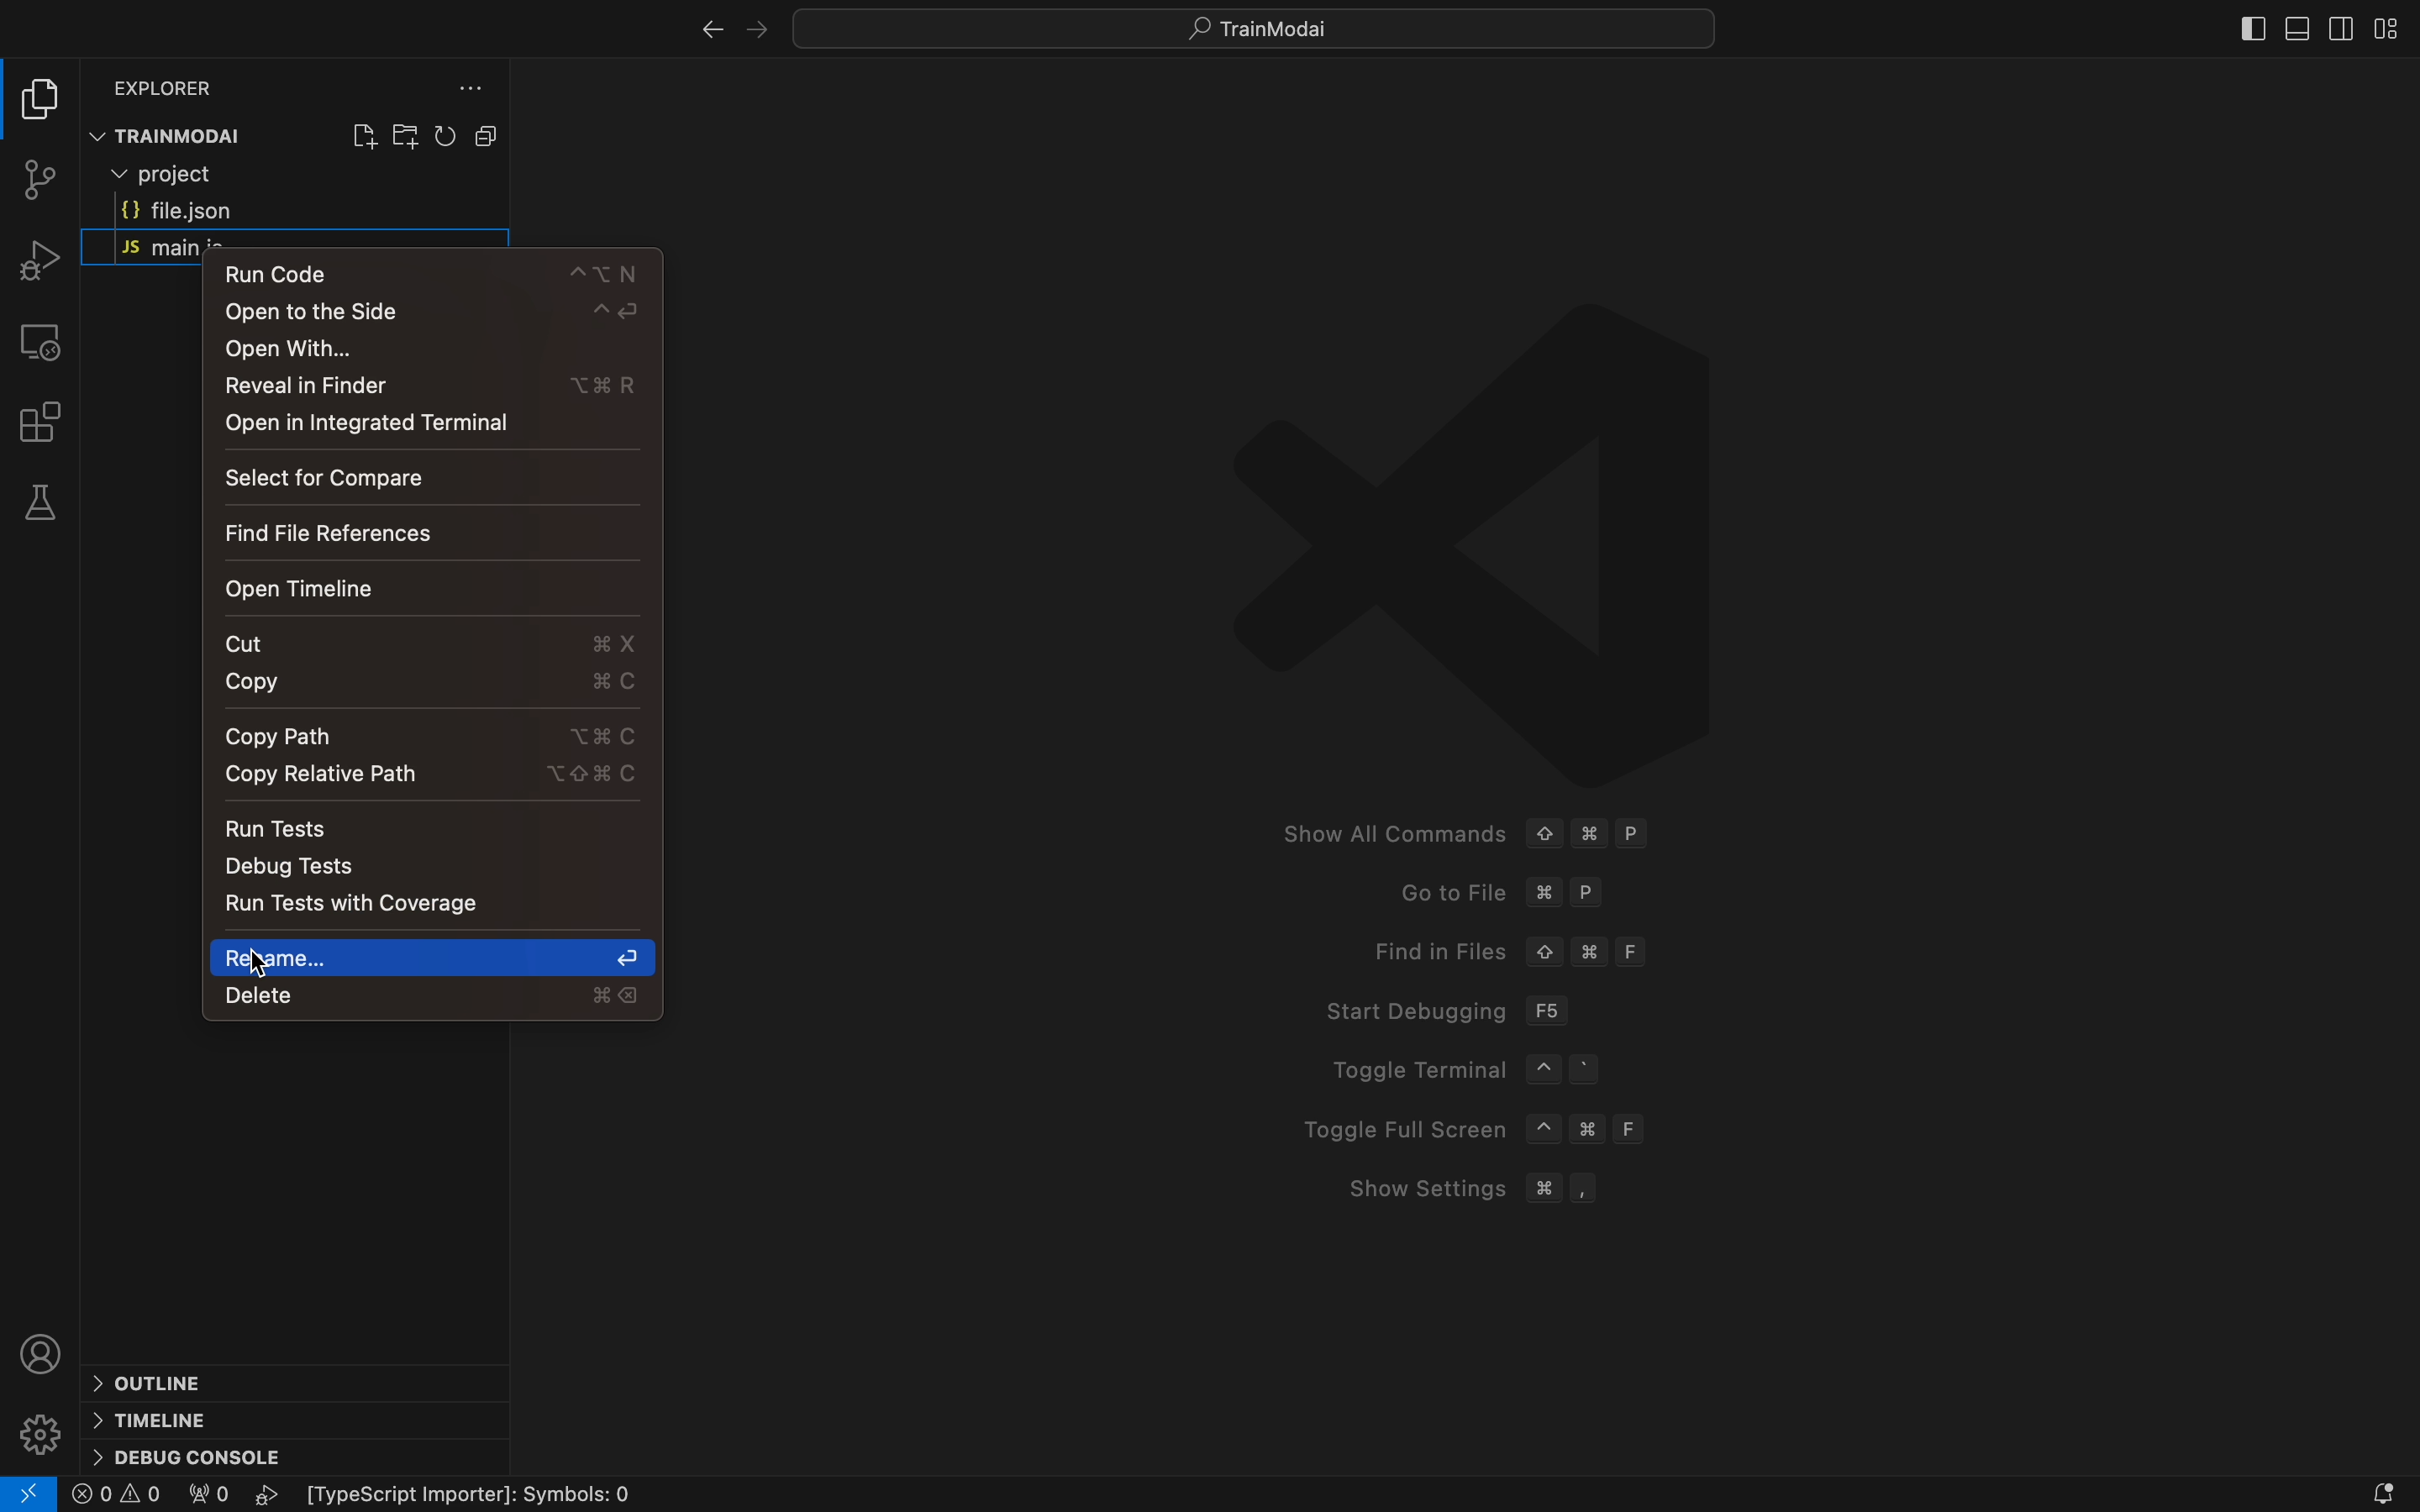  I want to click on Show Setting, so click(1476, 1188).